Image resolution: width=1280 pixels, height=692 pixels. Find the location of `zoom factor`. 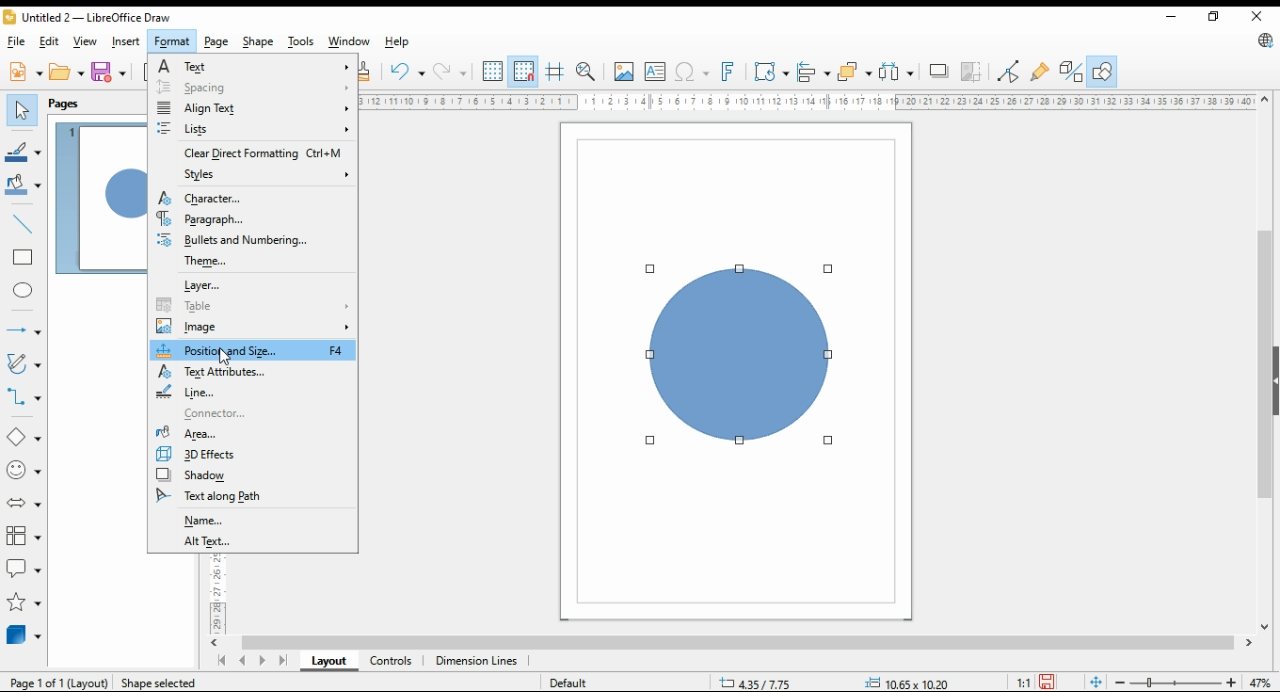

zoom factor is located at coordinates (1258, 680).